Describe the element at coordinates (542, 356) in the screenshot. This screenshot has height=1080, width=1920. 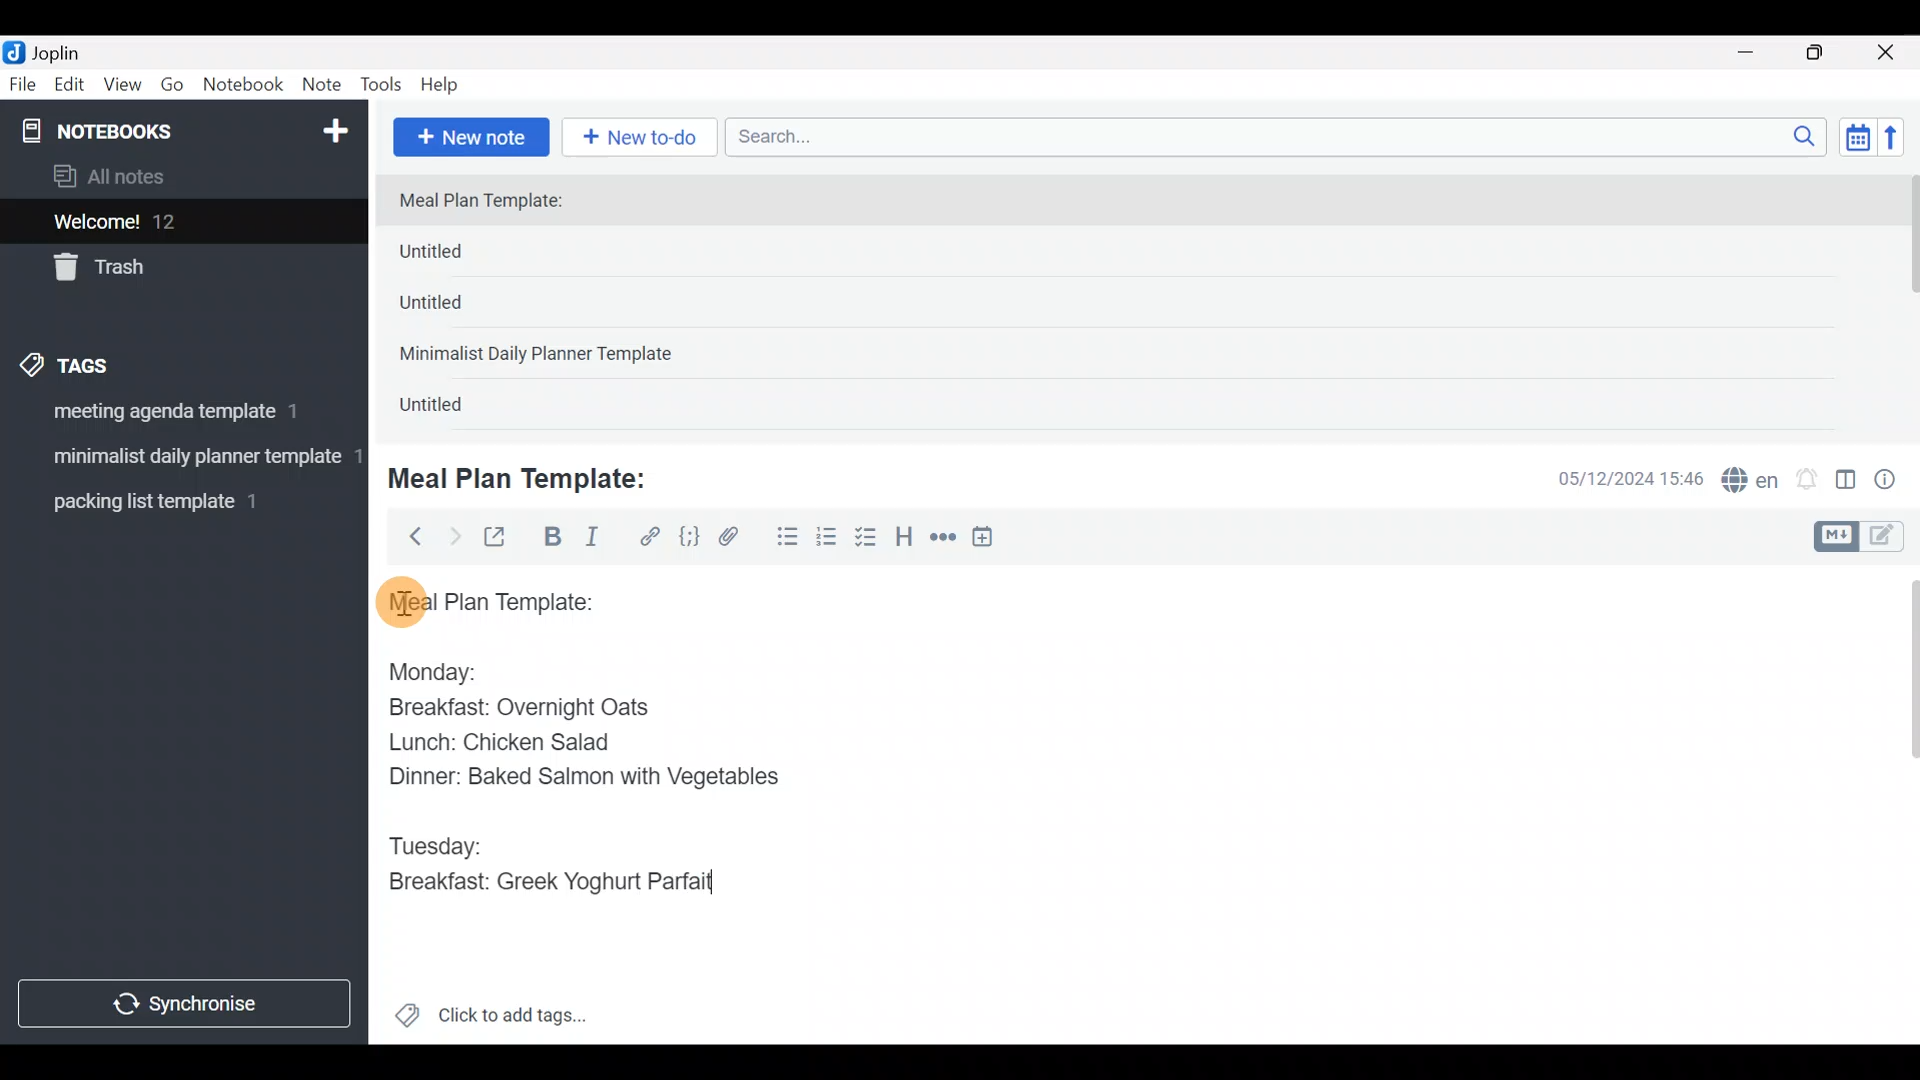
I see `Minimalist Daily Planner Template` at that location.